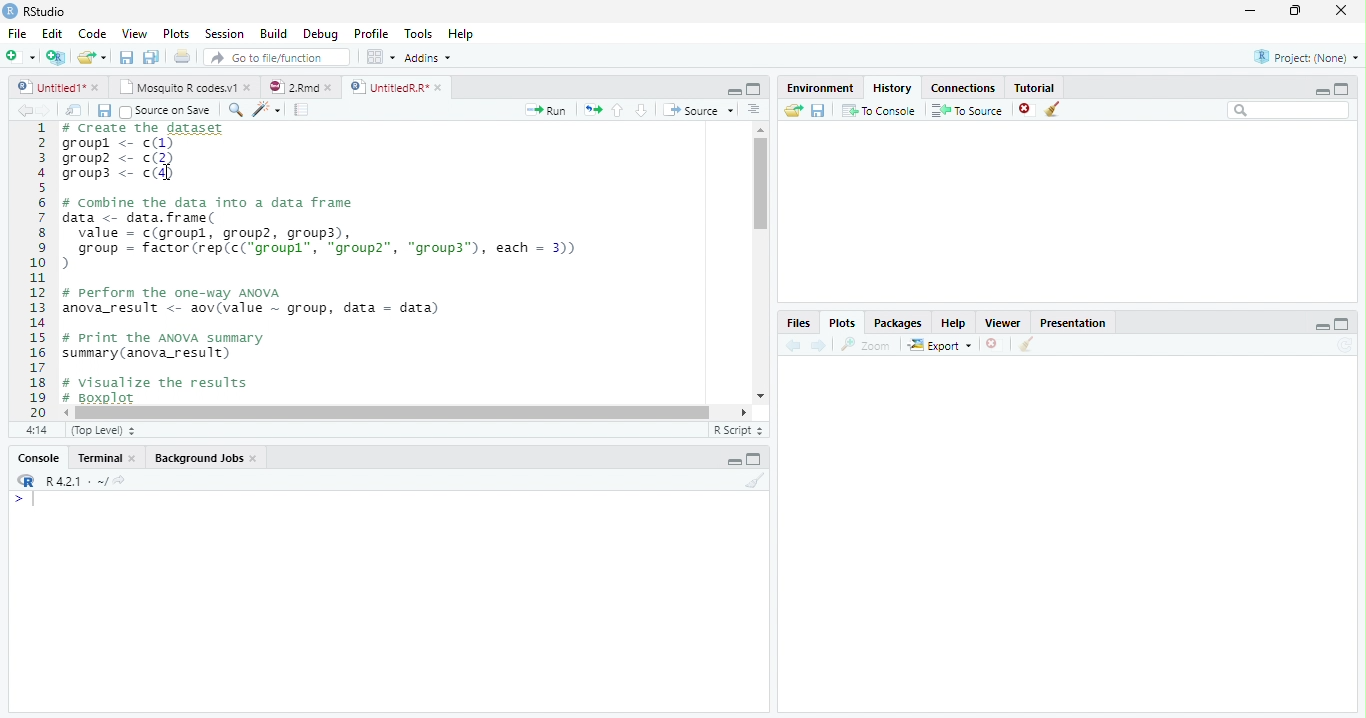 This screenshot has width=1366, height=718. What do you see at coordinates (736, 429) in the screenshot?
I see `R script` at bounding box center [736, 429].